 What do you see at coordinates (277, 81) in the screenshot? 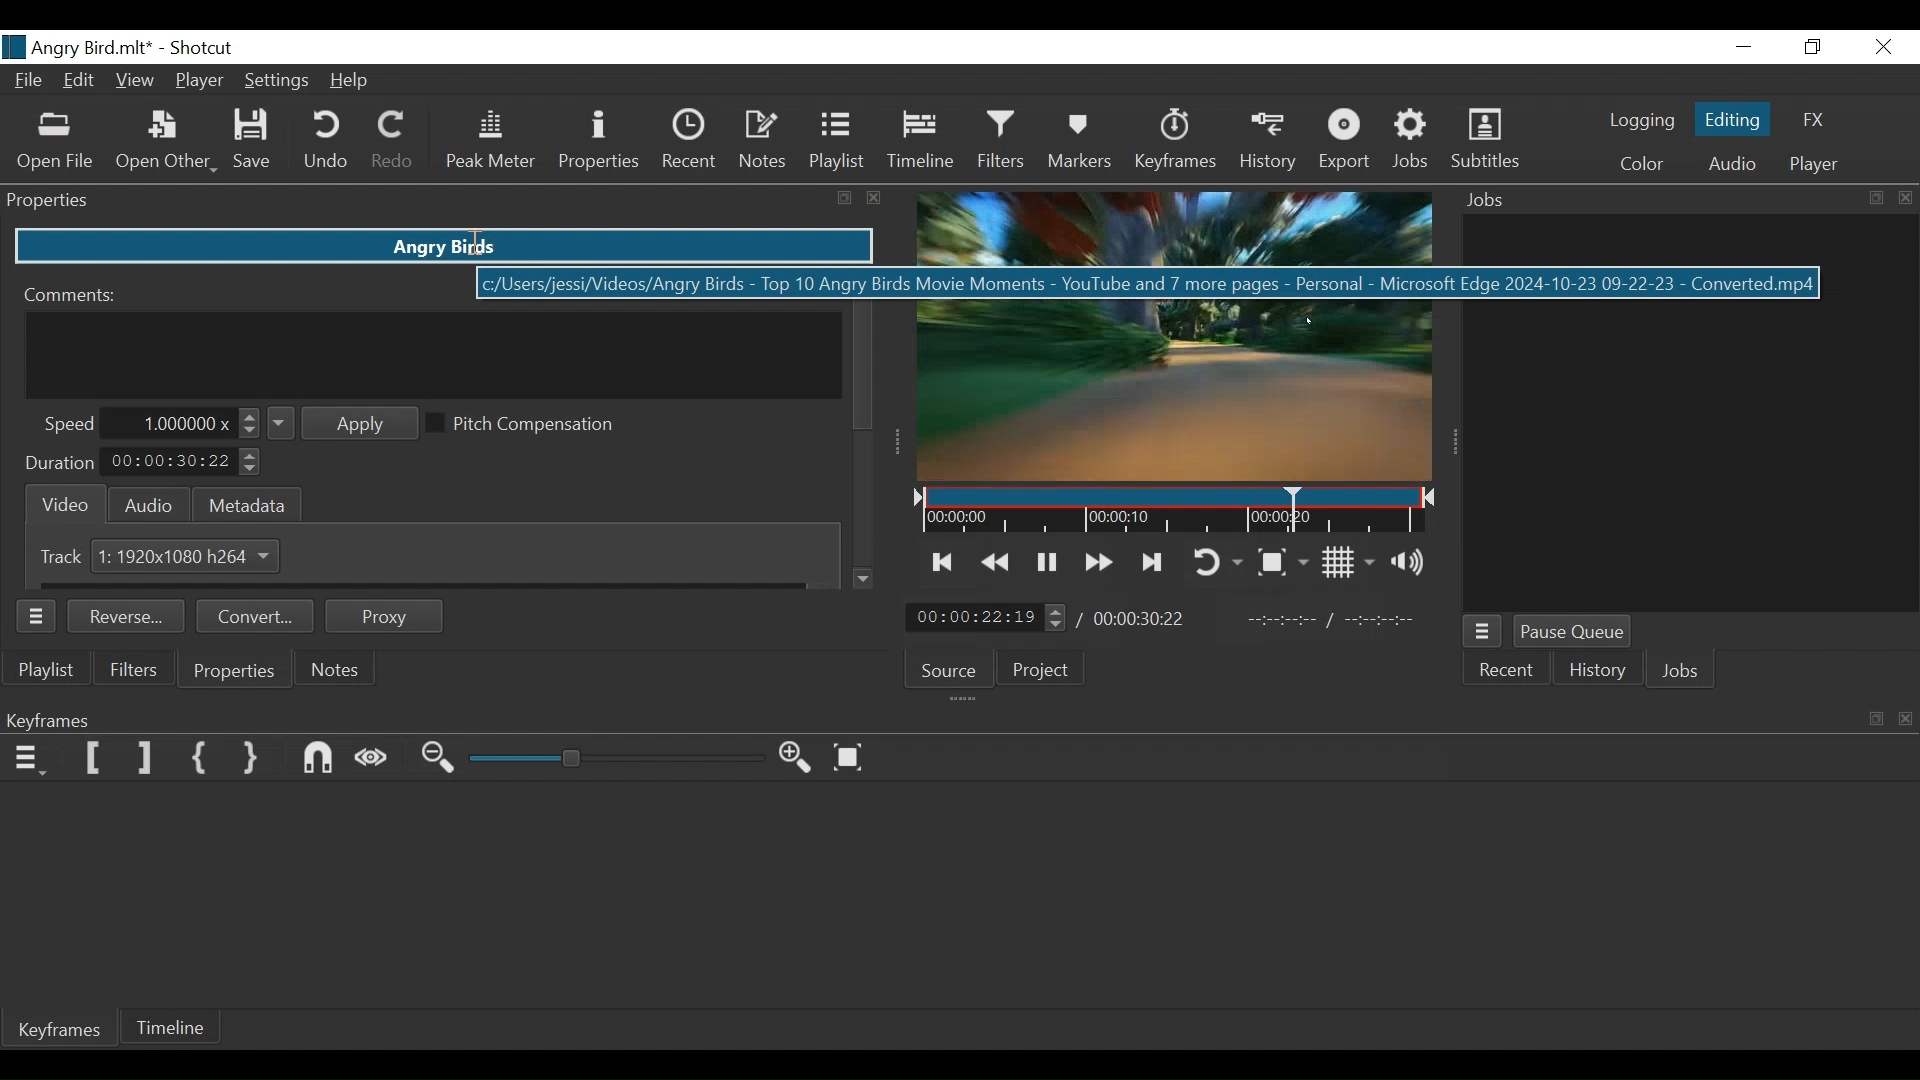
I see `Settings` at bounding box center [277, 81].